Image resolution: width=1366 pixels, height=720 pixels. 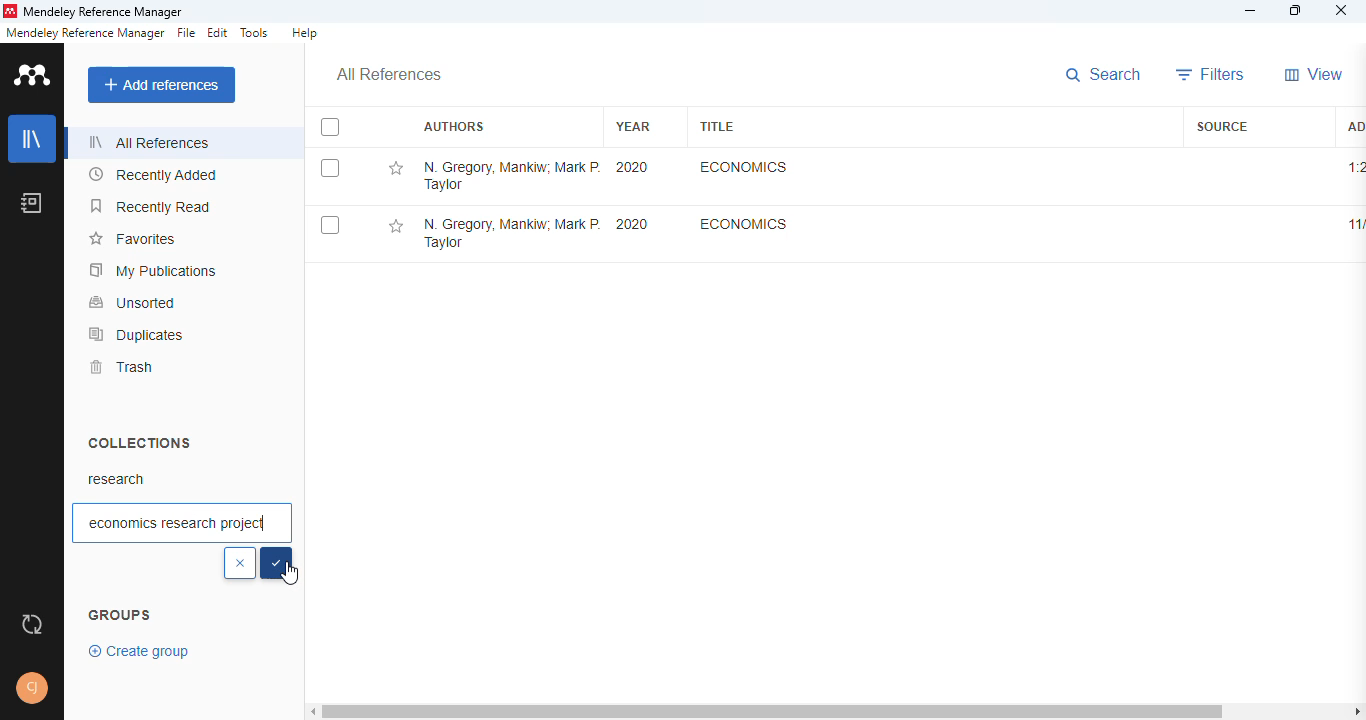 What do you see at coordinates (1353, 125) in the screenshot?
I see `added` at bounding box center [1353, 125].